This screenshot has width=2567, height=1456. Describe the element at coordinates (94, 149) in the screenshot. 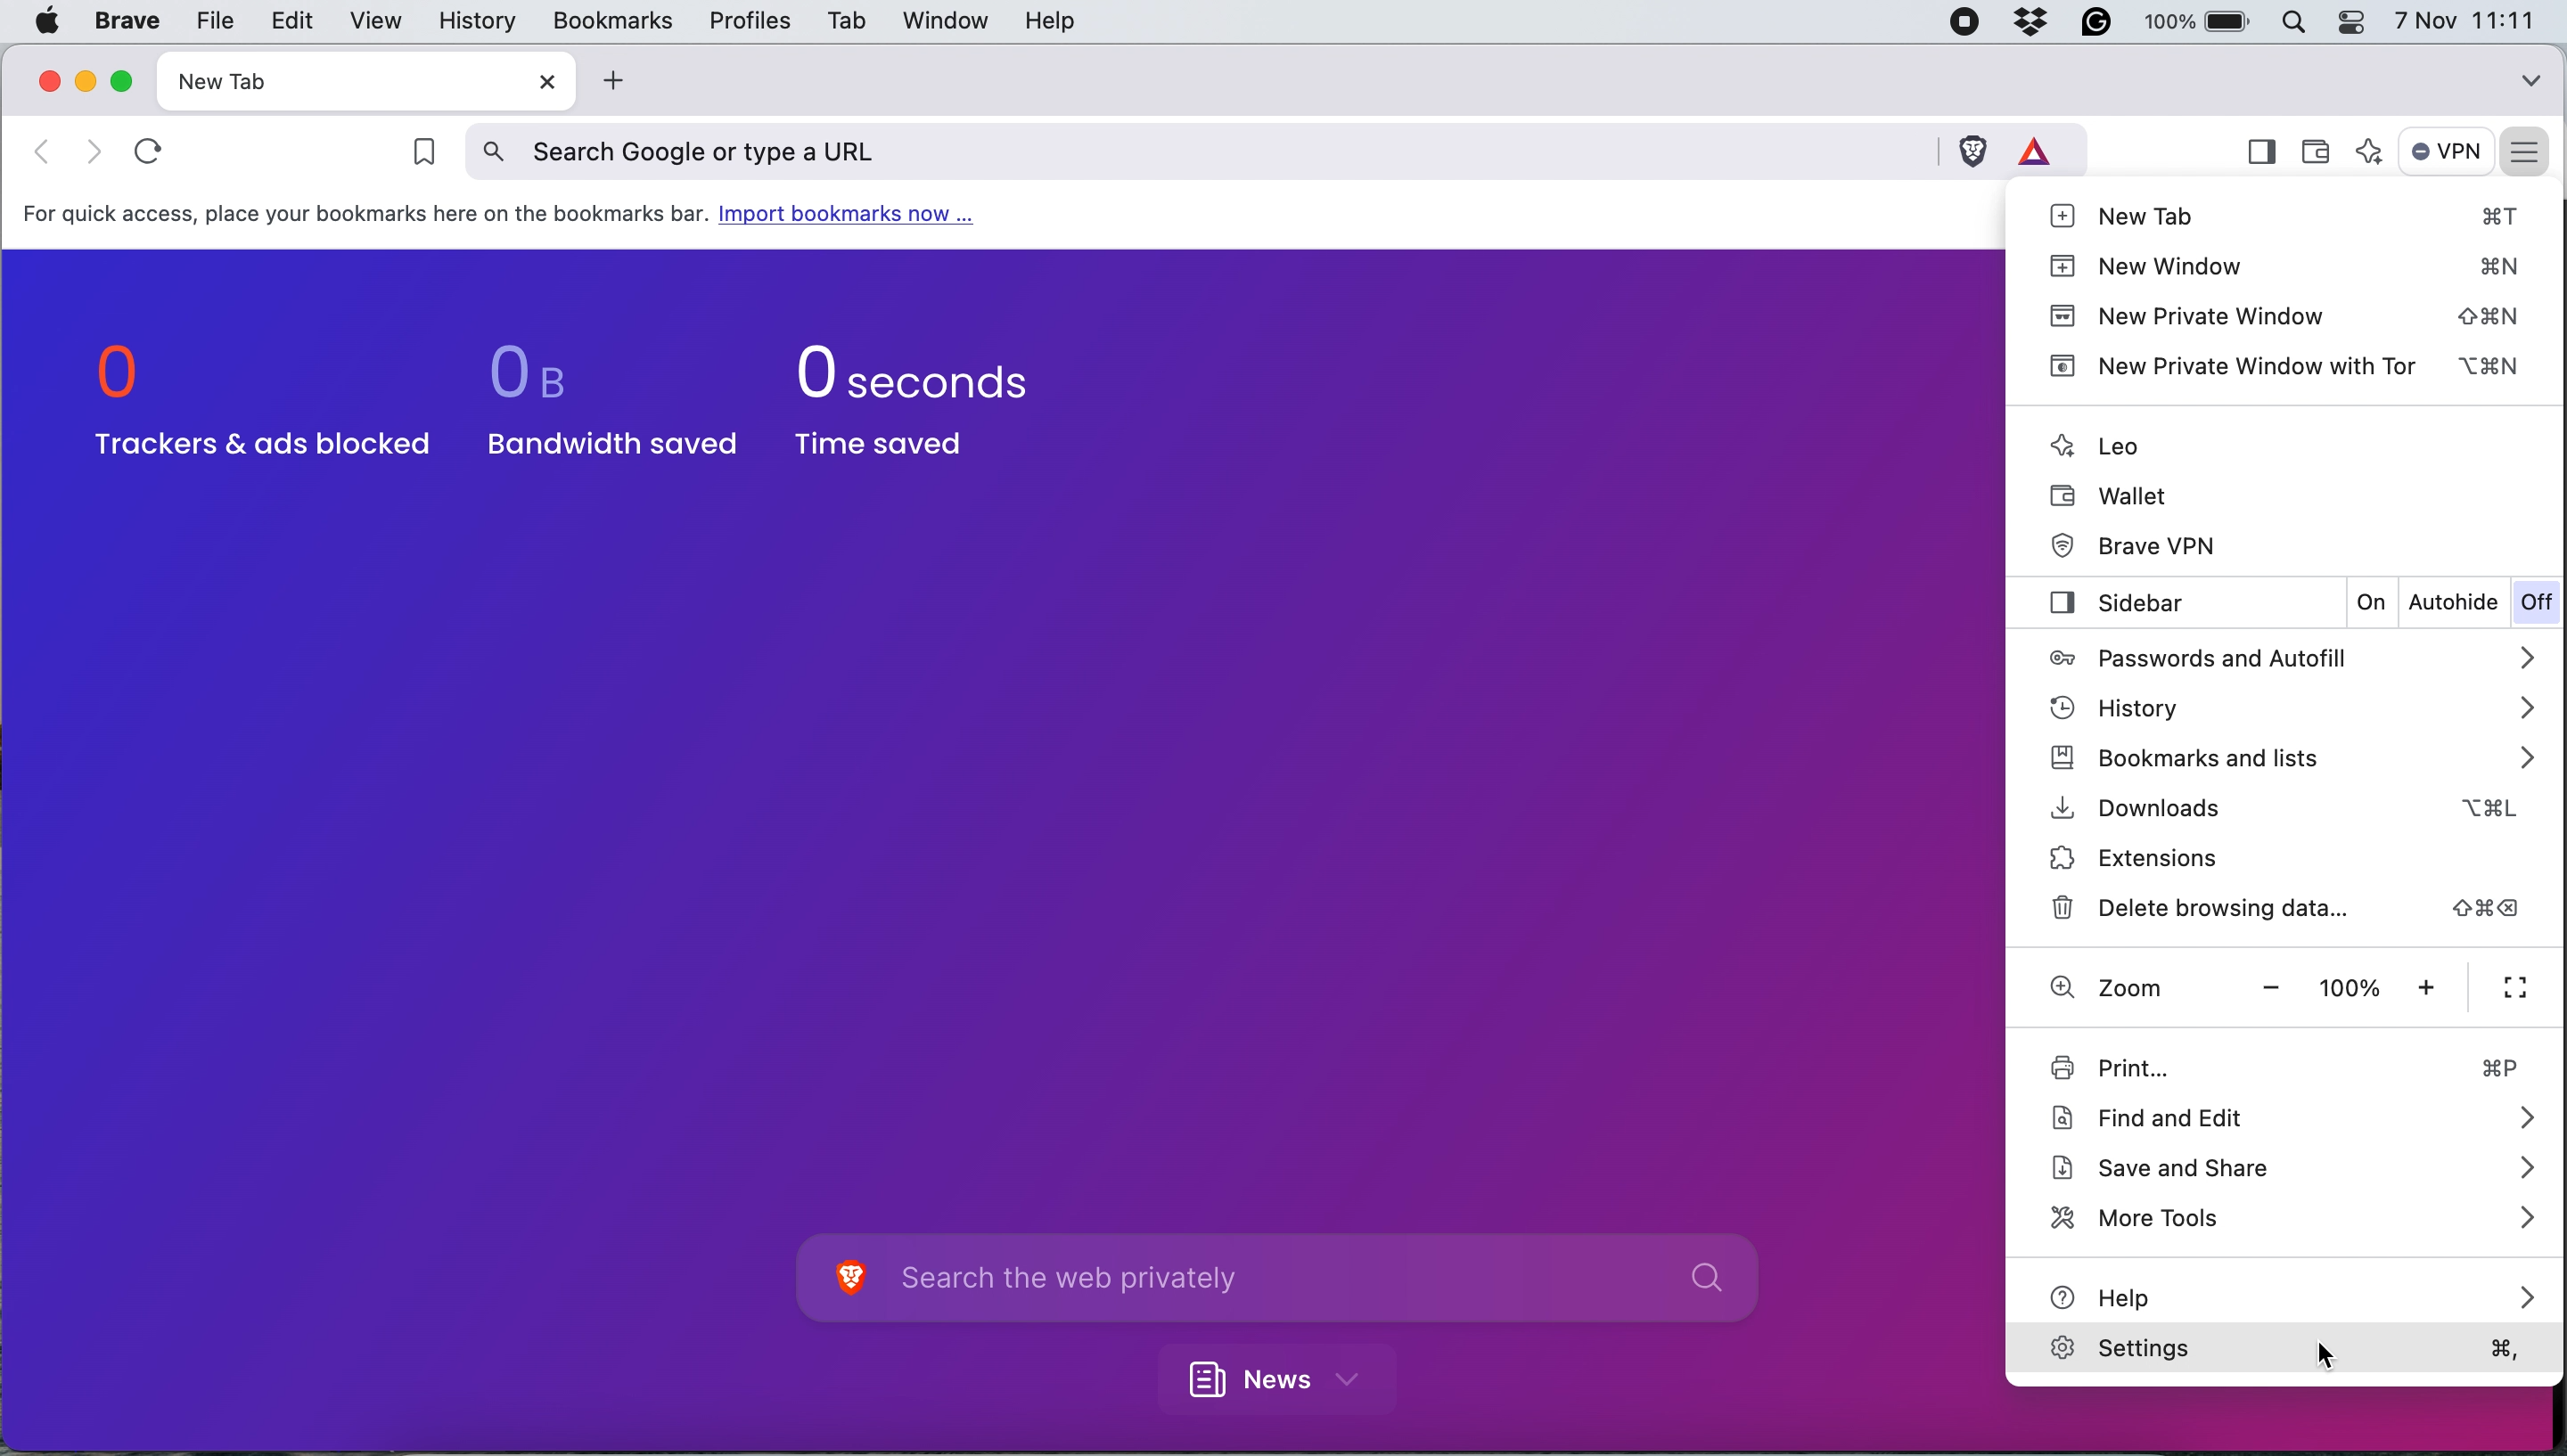

I see `click to go back, hold to see histoty` at that location.